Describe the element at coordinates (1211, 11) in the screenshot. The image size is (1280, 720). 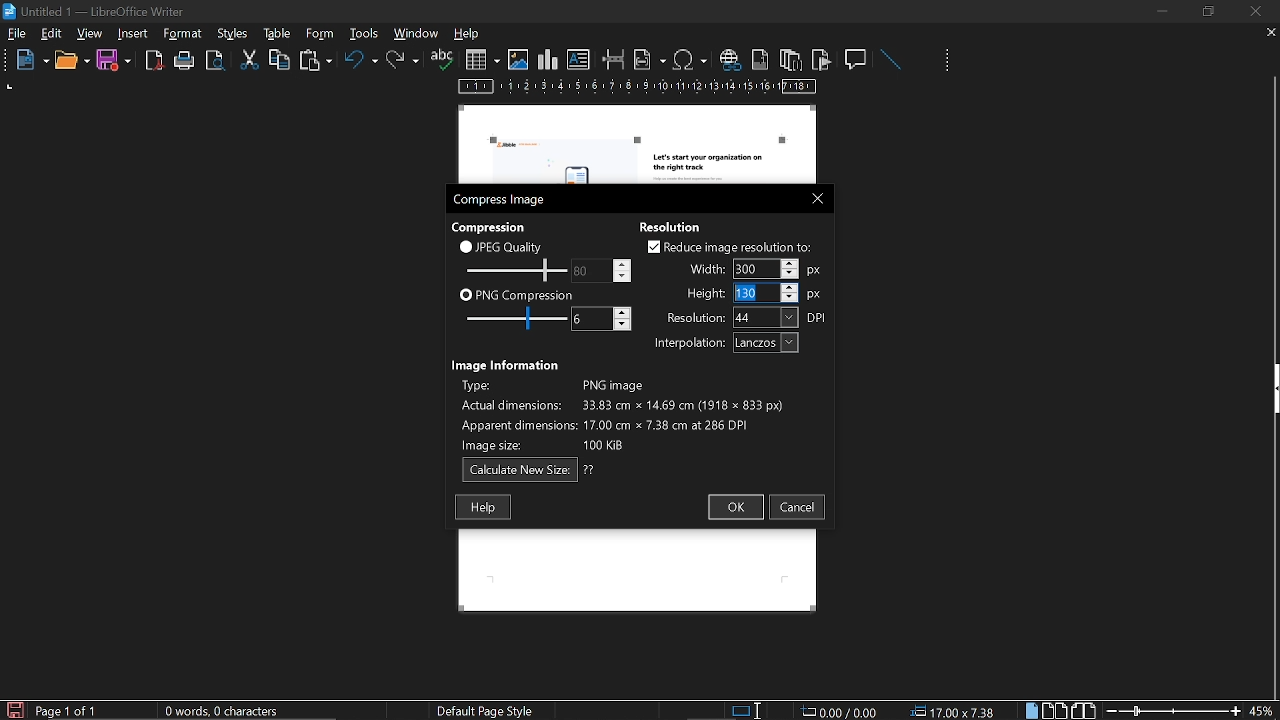
I see `restore down` at that location.